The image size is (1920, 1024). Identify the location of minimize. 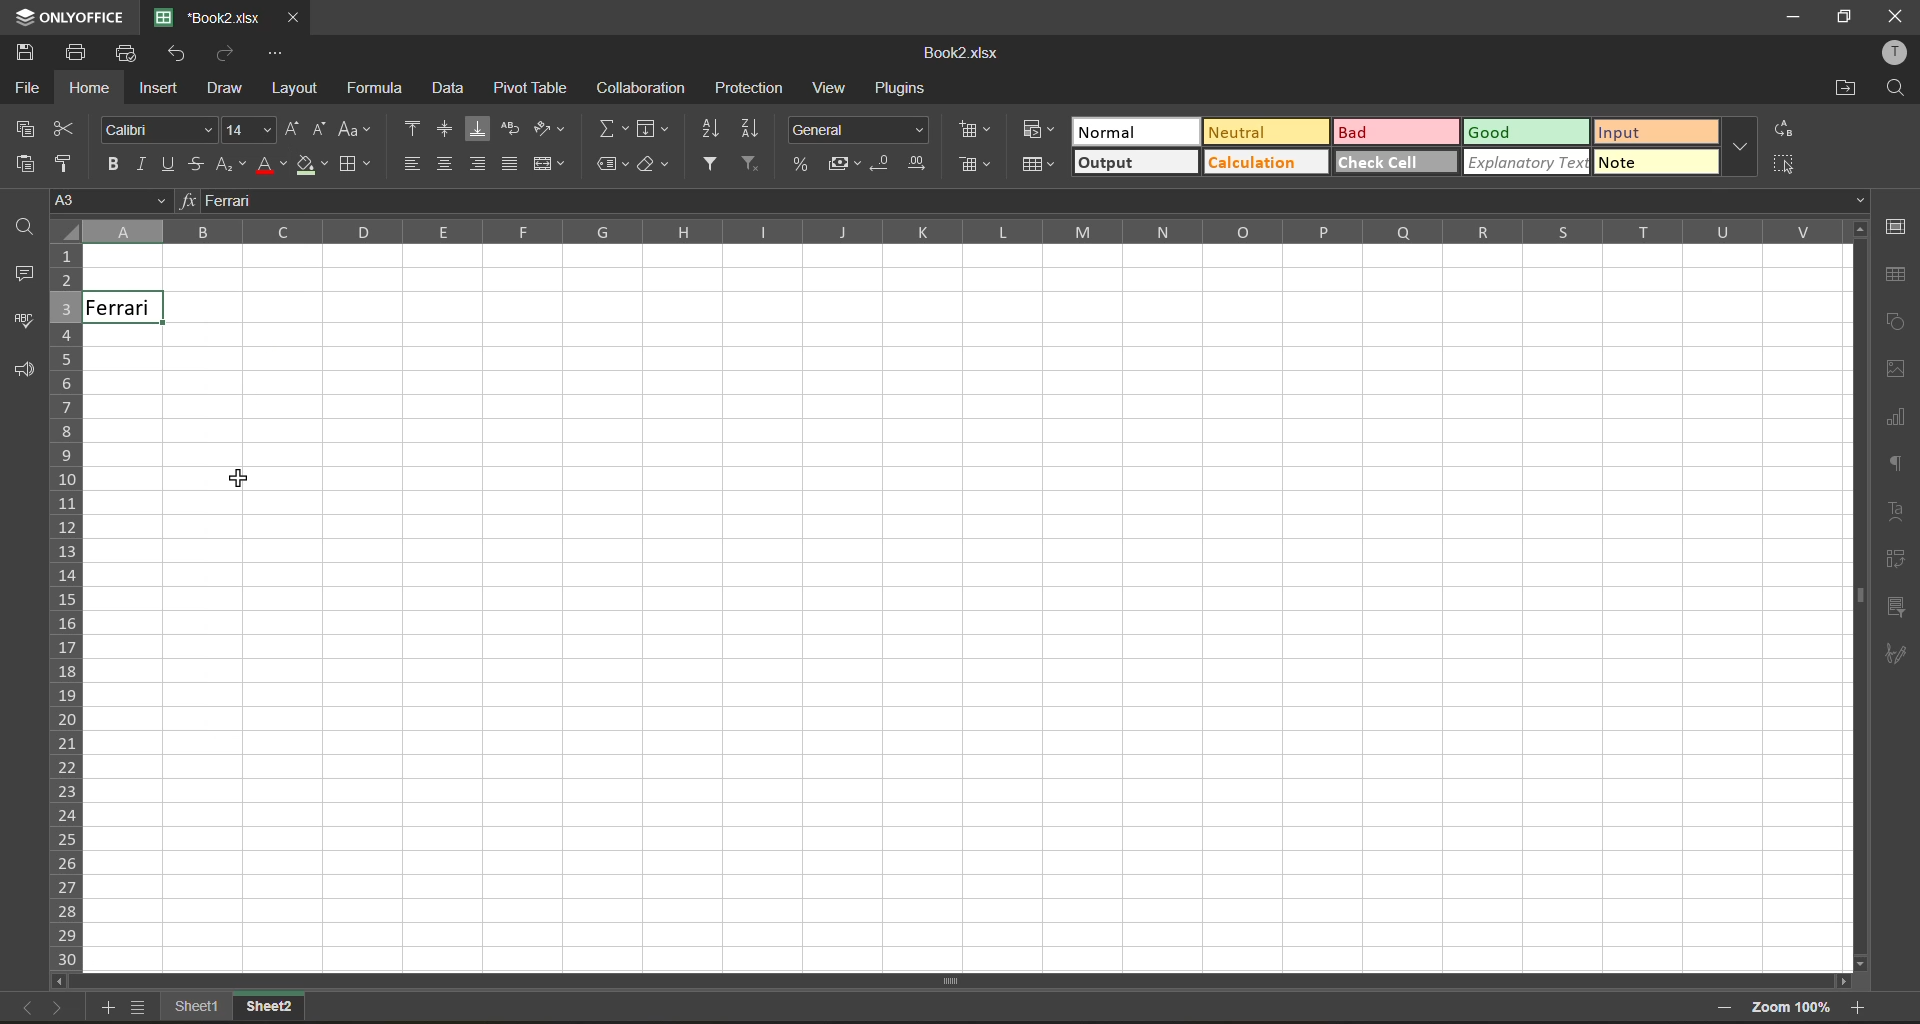
(1796, 15).